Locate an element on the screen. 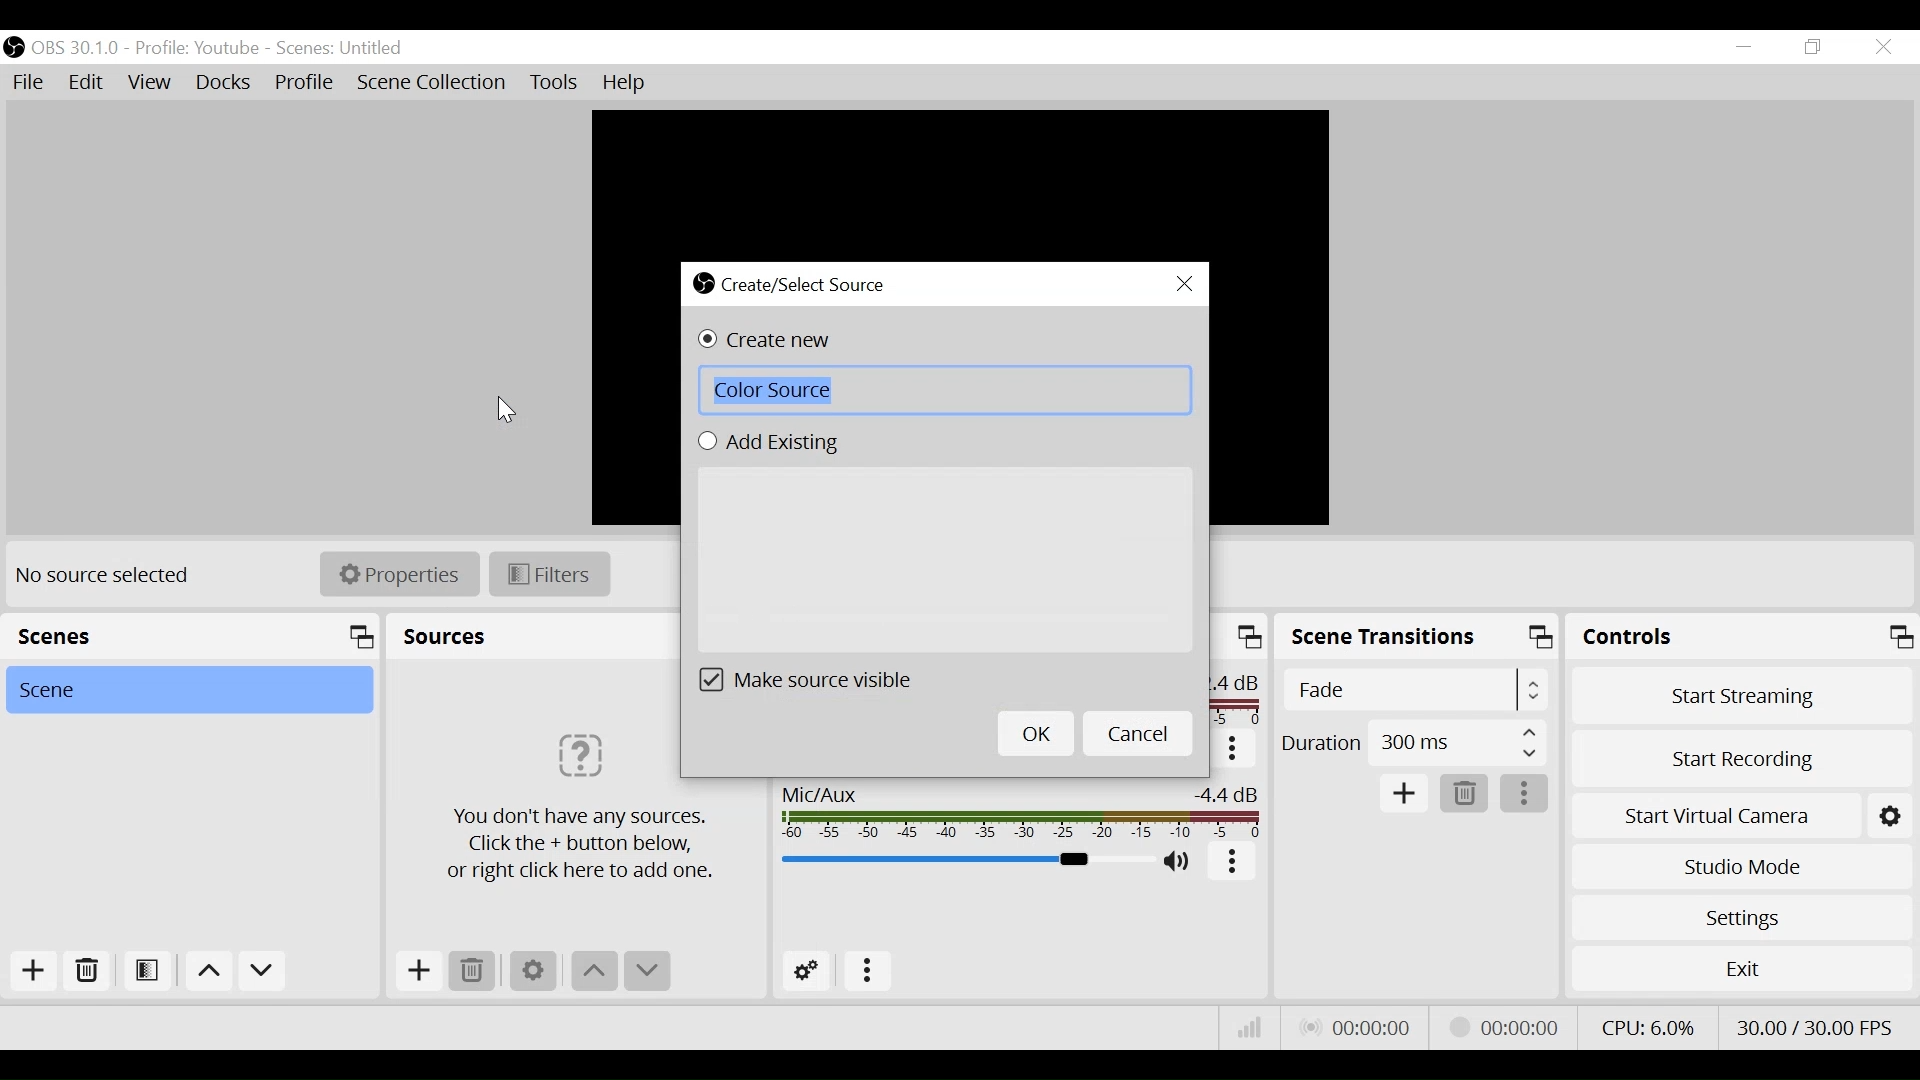  Start Streaming is located at coordinates (1742, 700).